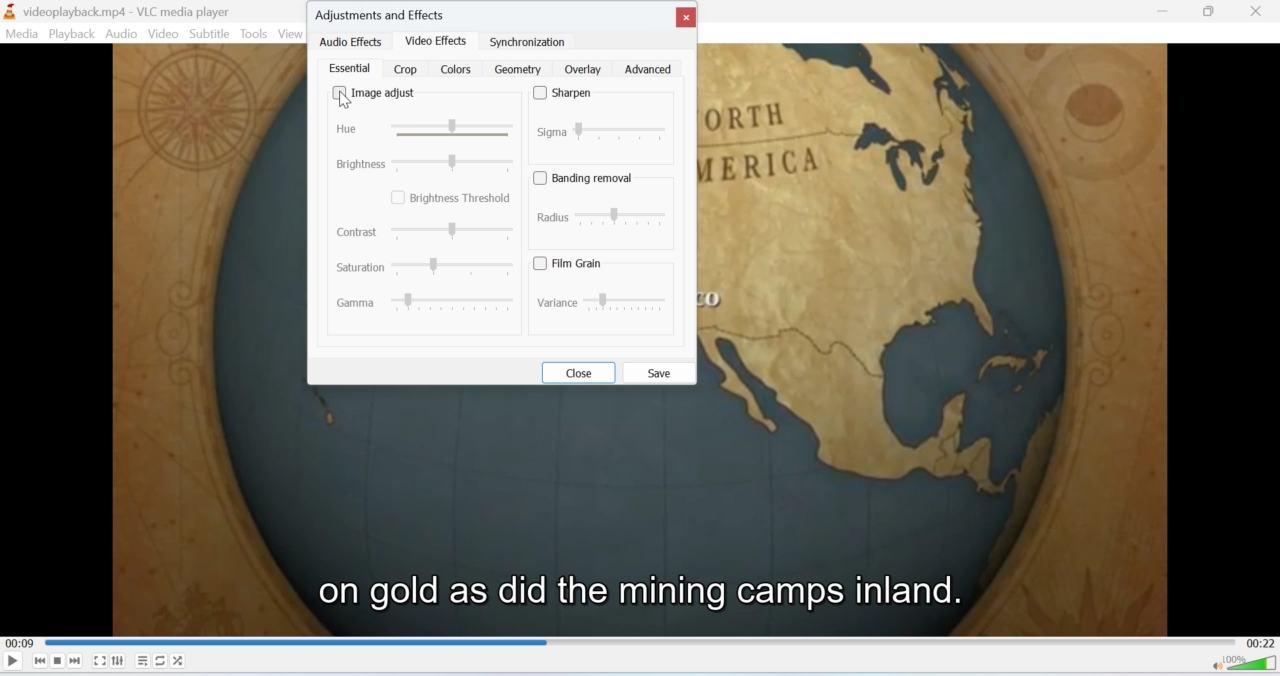 Image resolution: width=1280 pixels, height=676 pixels. I want to click on essential, so click(349, 68).